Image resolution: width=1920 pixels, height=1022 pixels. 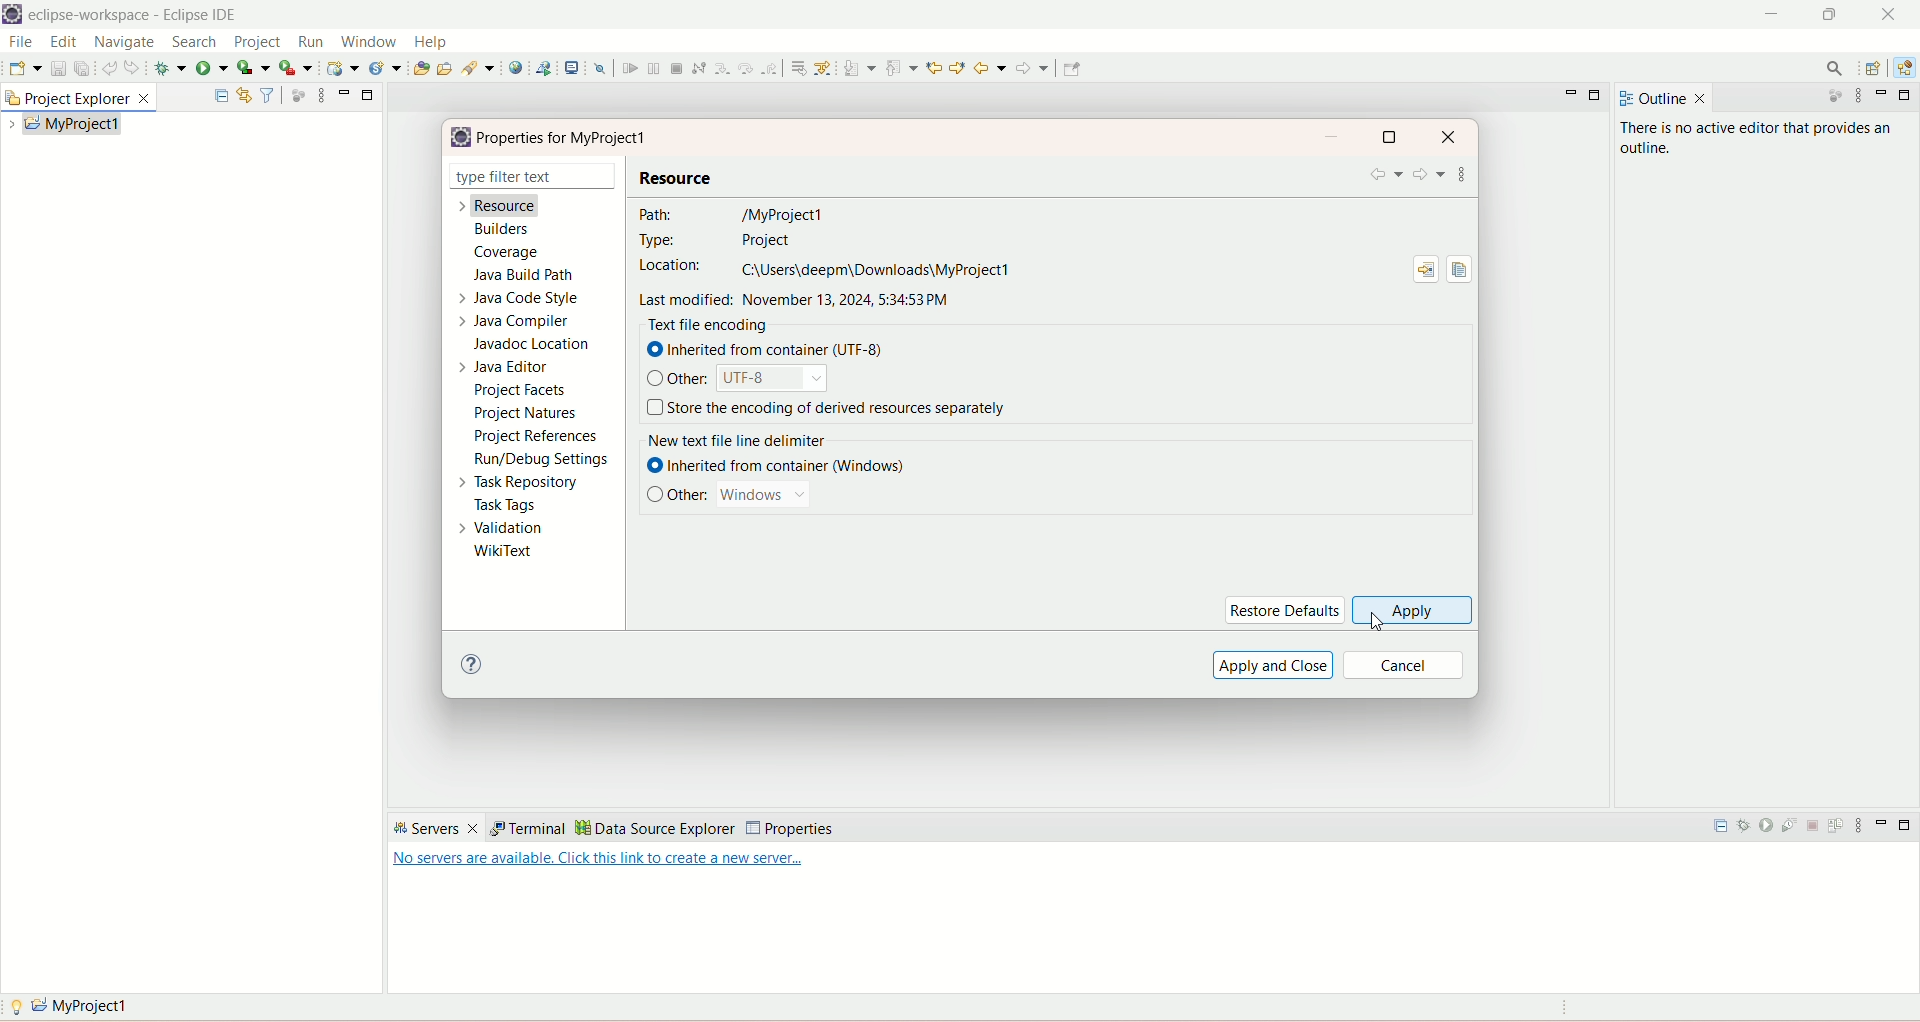 What do you see at coordinates (1890, 15) in the screenshot?
I see `close` at bounding box center [1890, 15].